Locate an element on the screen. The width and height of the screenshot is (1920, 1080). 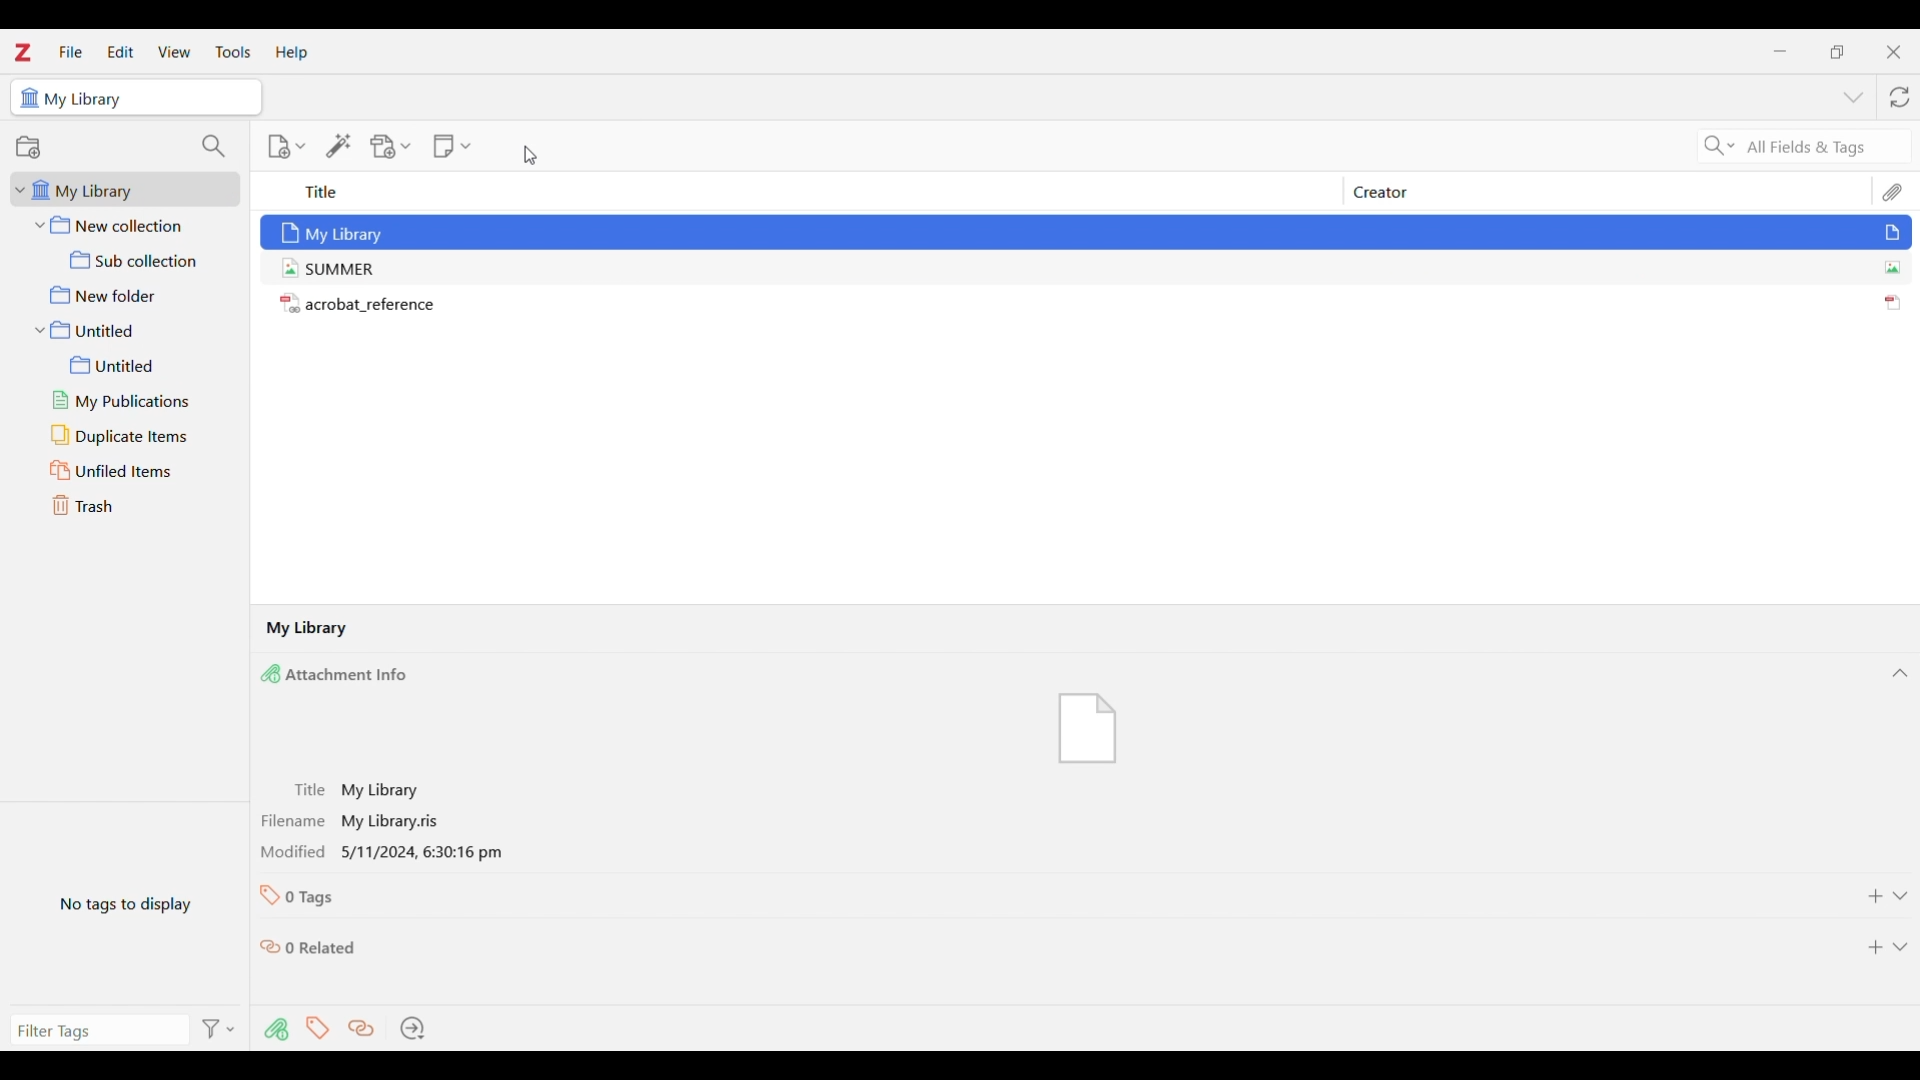
My publications folder is located at coordinates (134, 401).